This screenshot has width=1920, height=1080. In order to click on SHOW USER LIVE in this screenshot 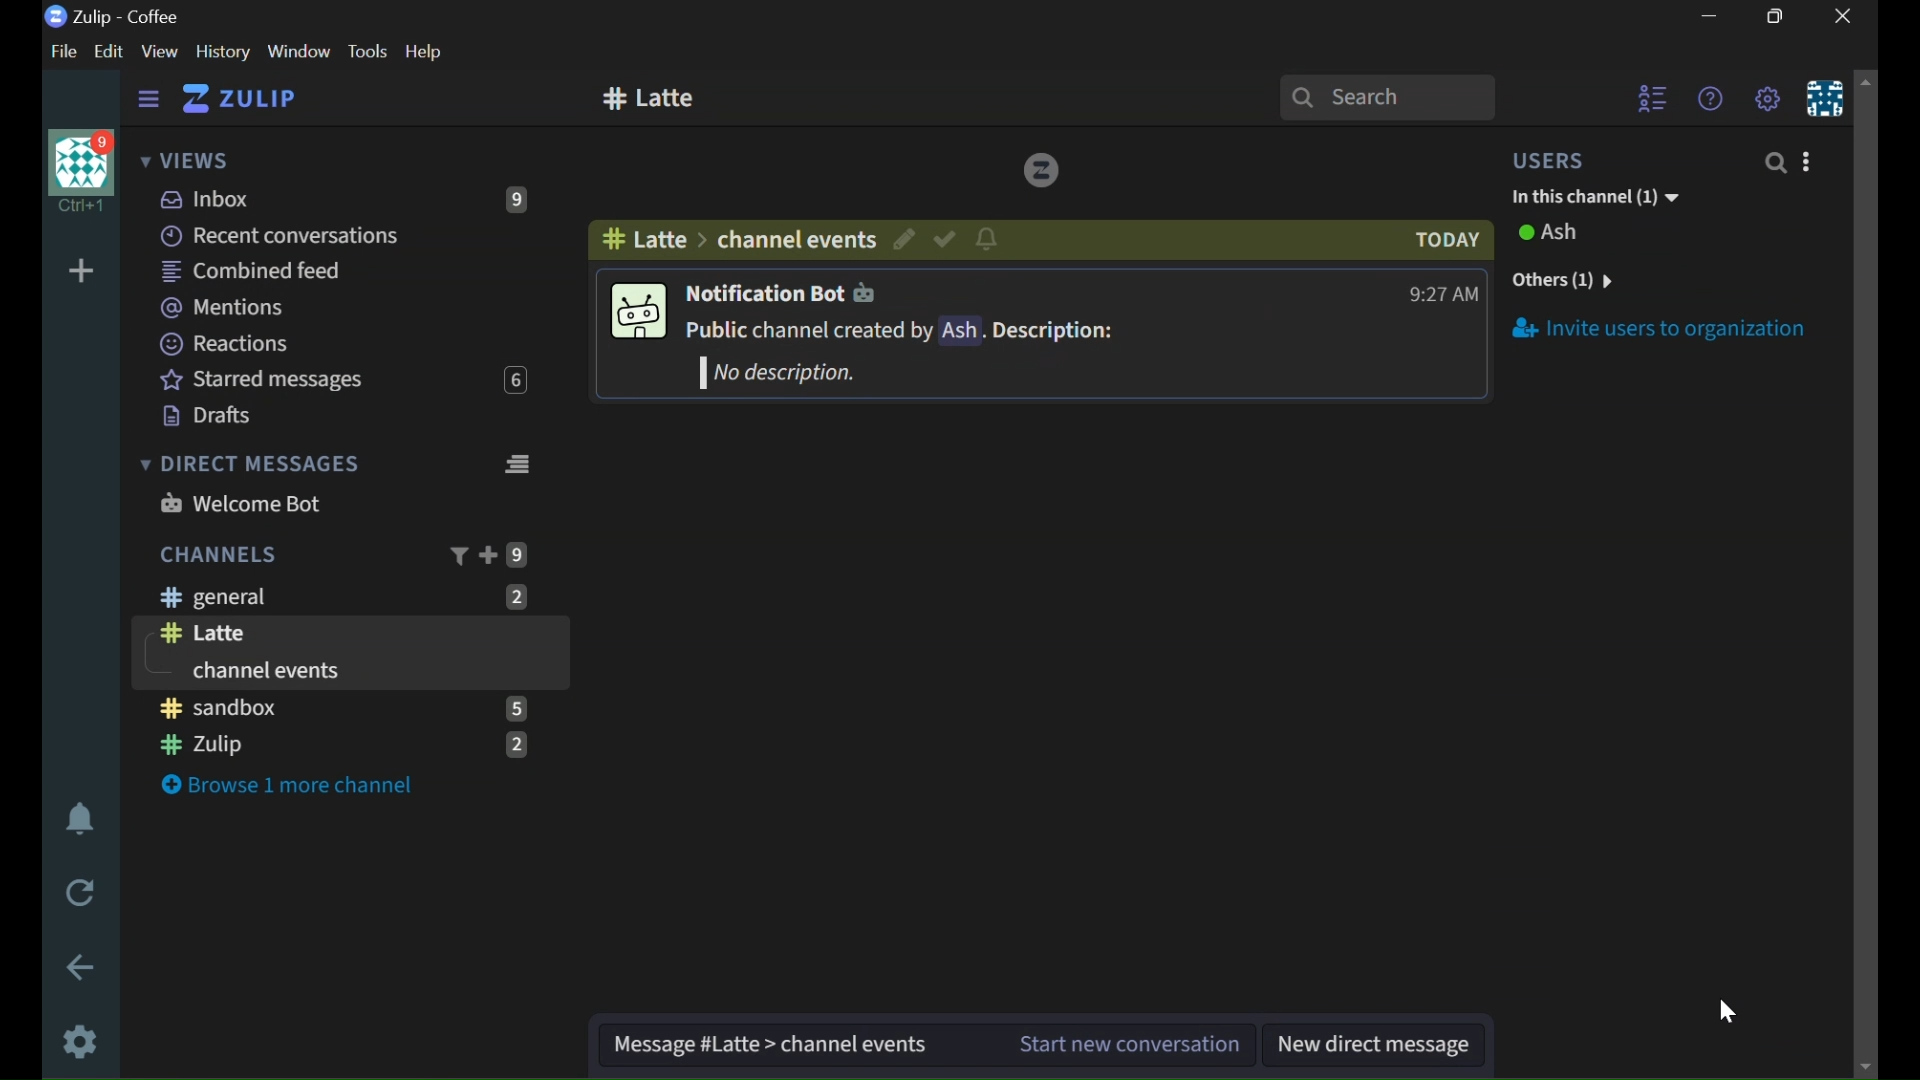, I will do `click(1654, 94)`.